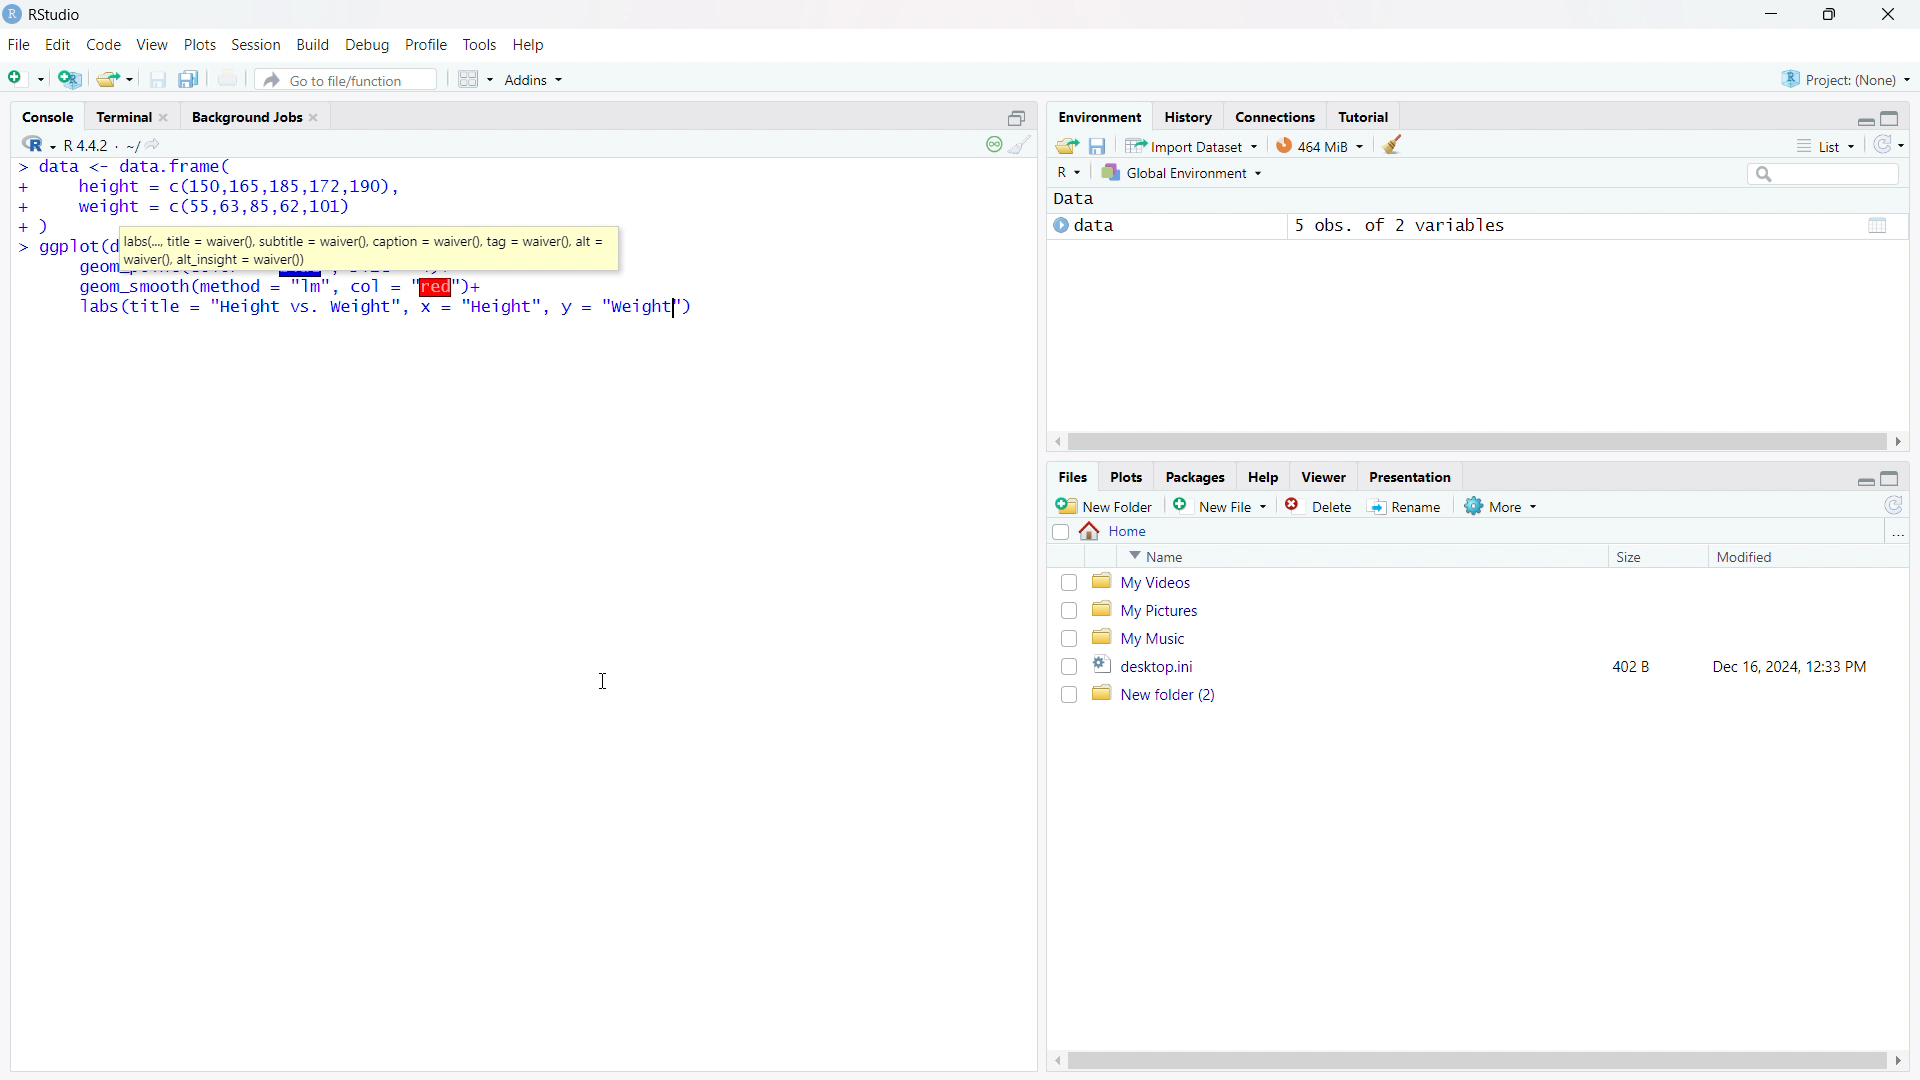  What do you see at coordinates (1889, 14) in the screenshot?
I see `close` at bounding box center [1889, 14].